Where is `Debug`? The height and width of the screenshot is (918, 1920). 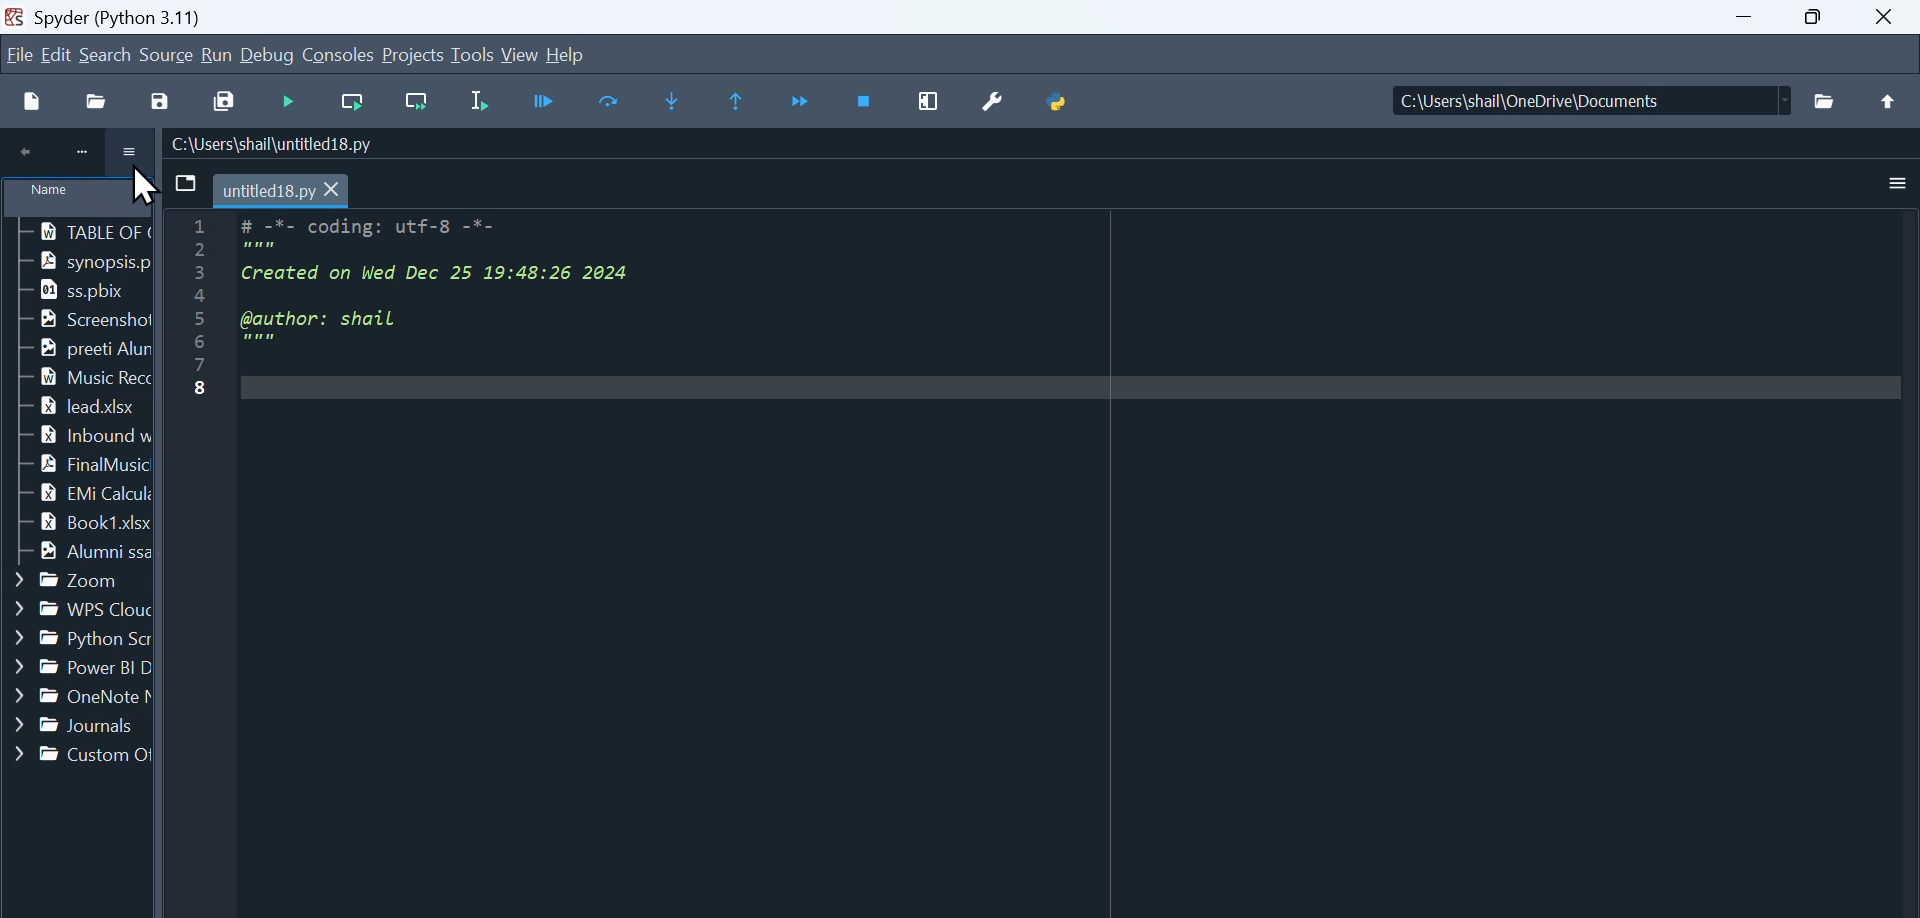 Debug is located at coordinates (270, 56).